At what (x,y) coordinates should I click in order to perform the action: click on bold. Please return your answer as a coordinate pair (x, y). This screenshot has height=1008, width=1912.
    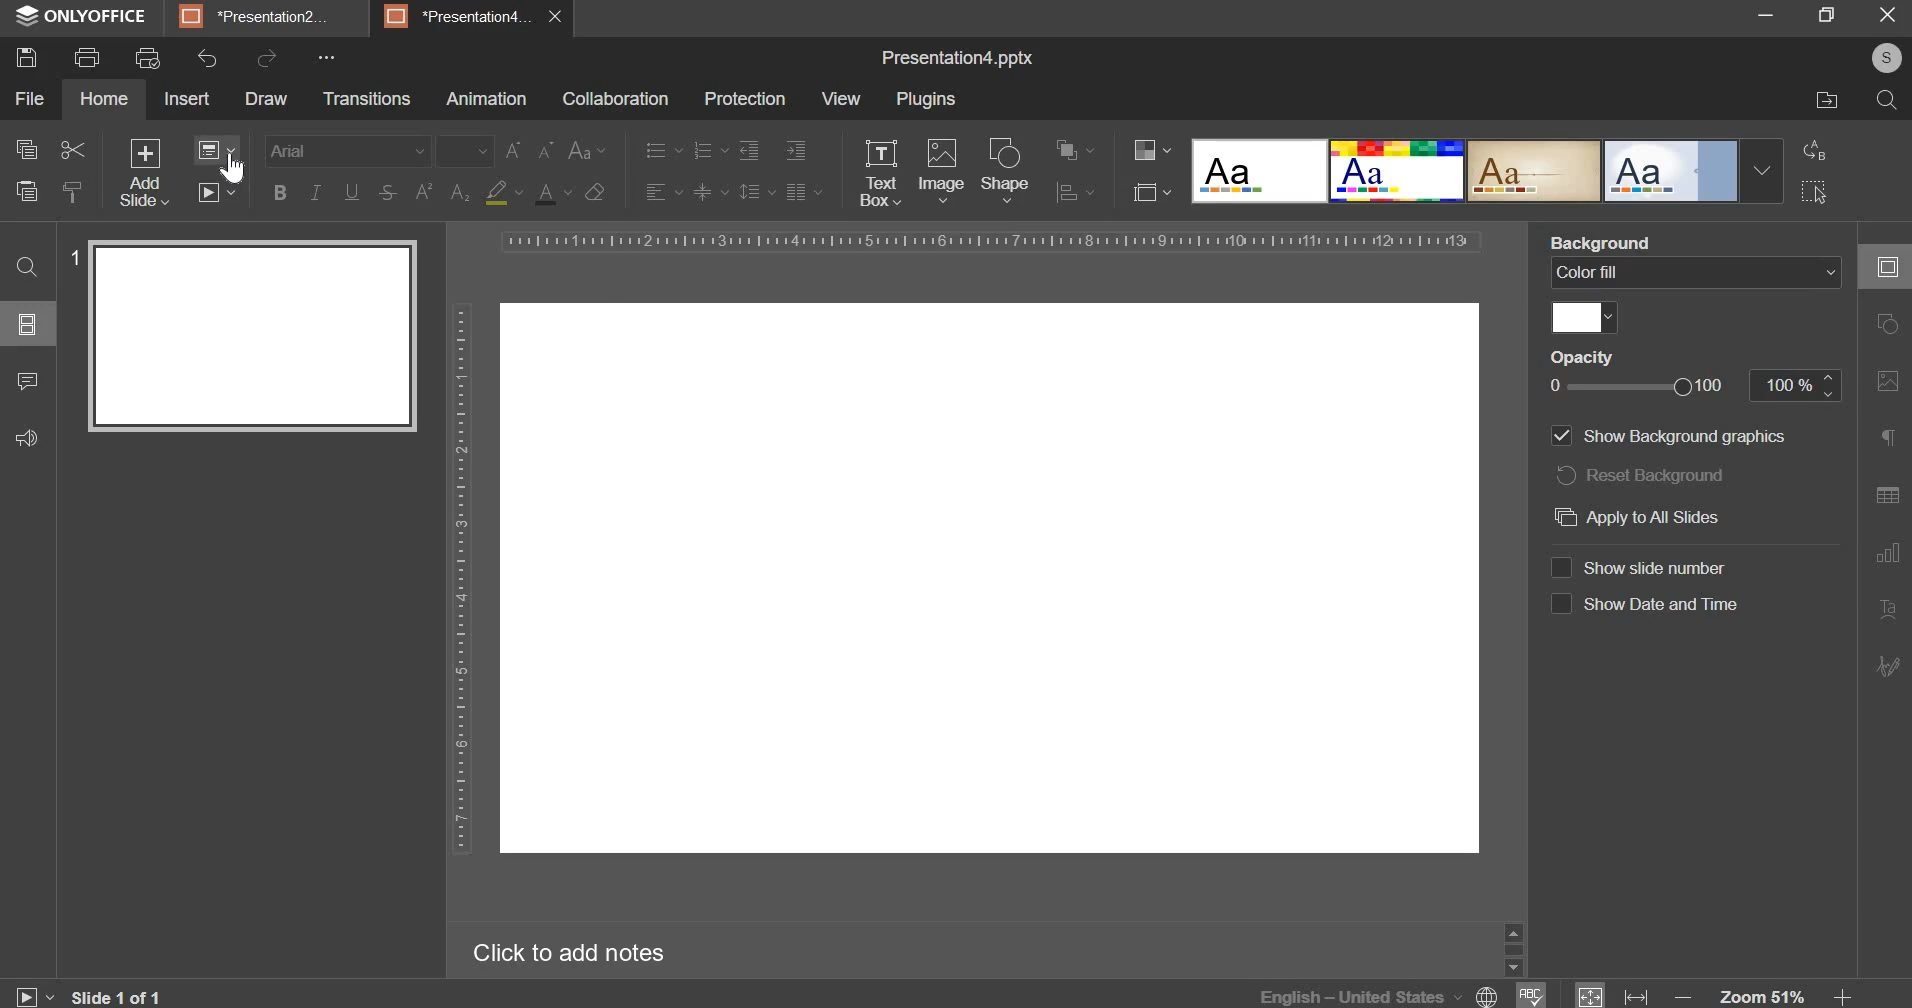
    Looking at the image, I should click on (280, 191).